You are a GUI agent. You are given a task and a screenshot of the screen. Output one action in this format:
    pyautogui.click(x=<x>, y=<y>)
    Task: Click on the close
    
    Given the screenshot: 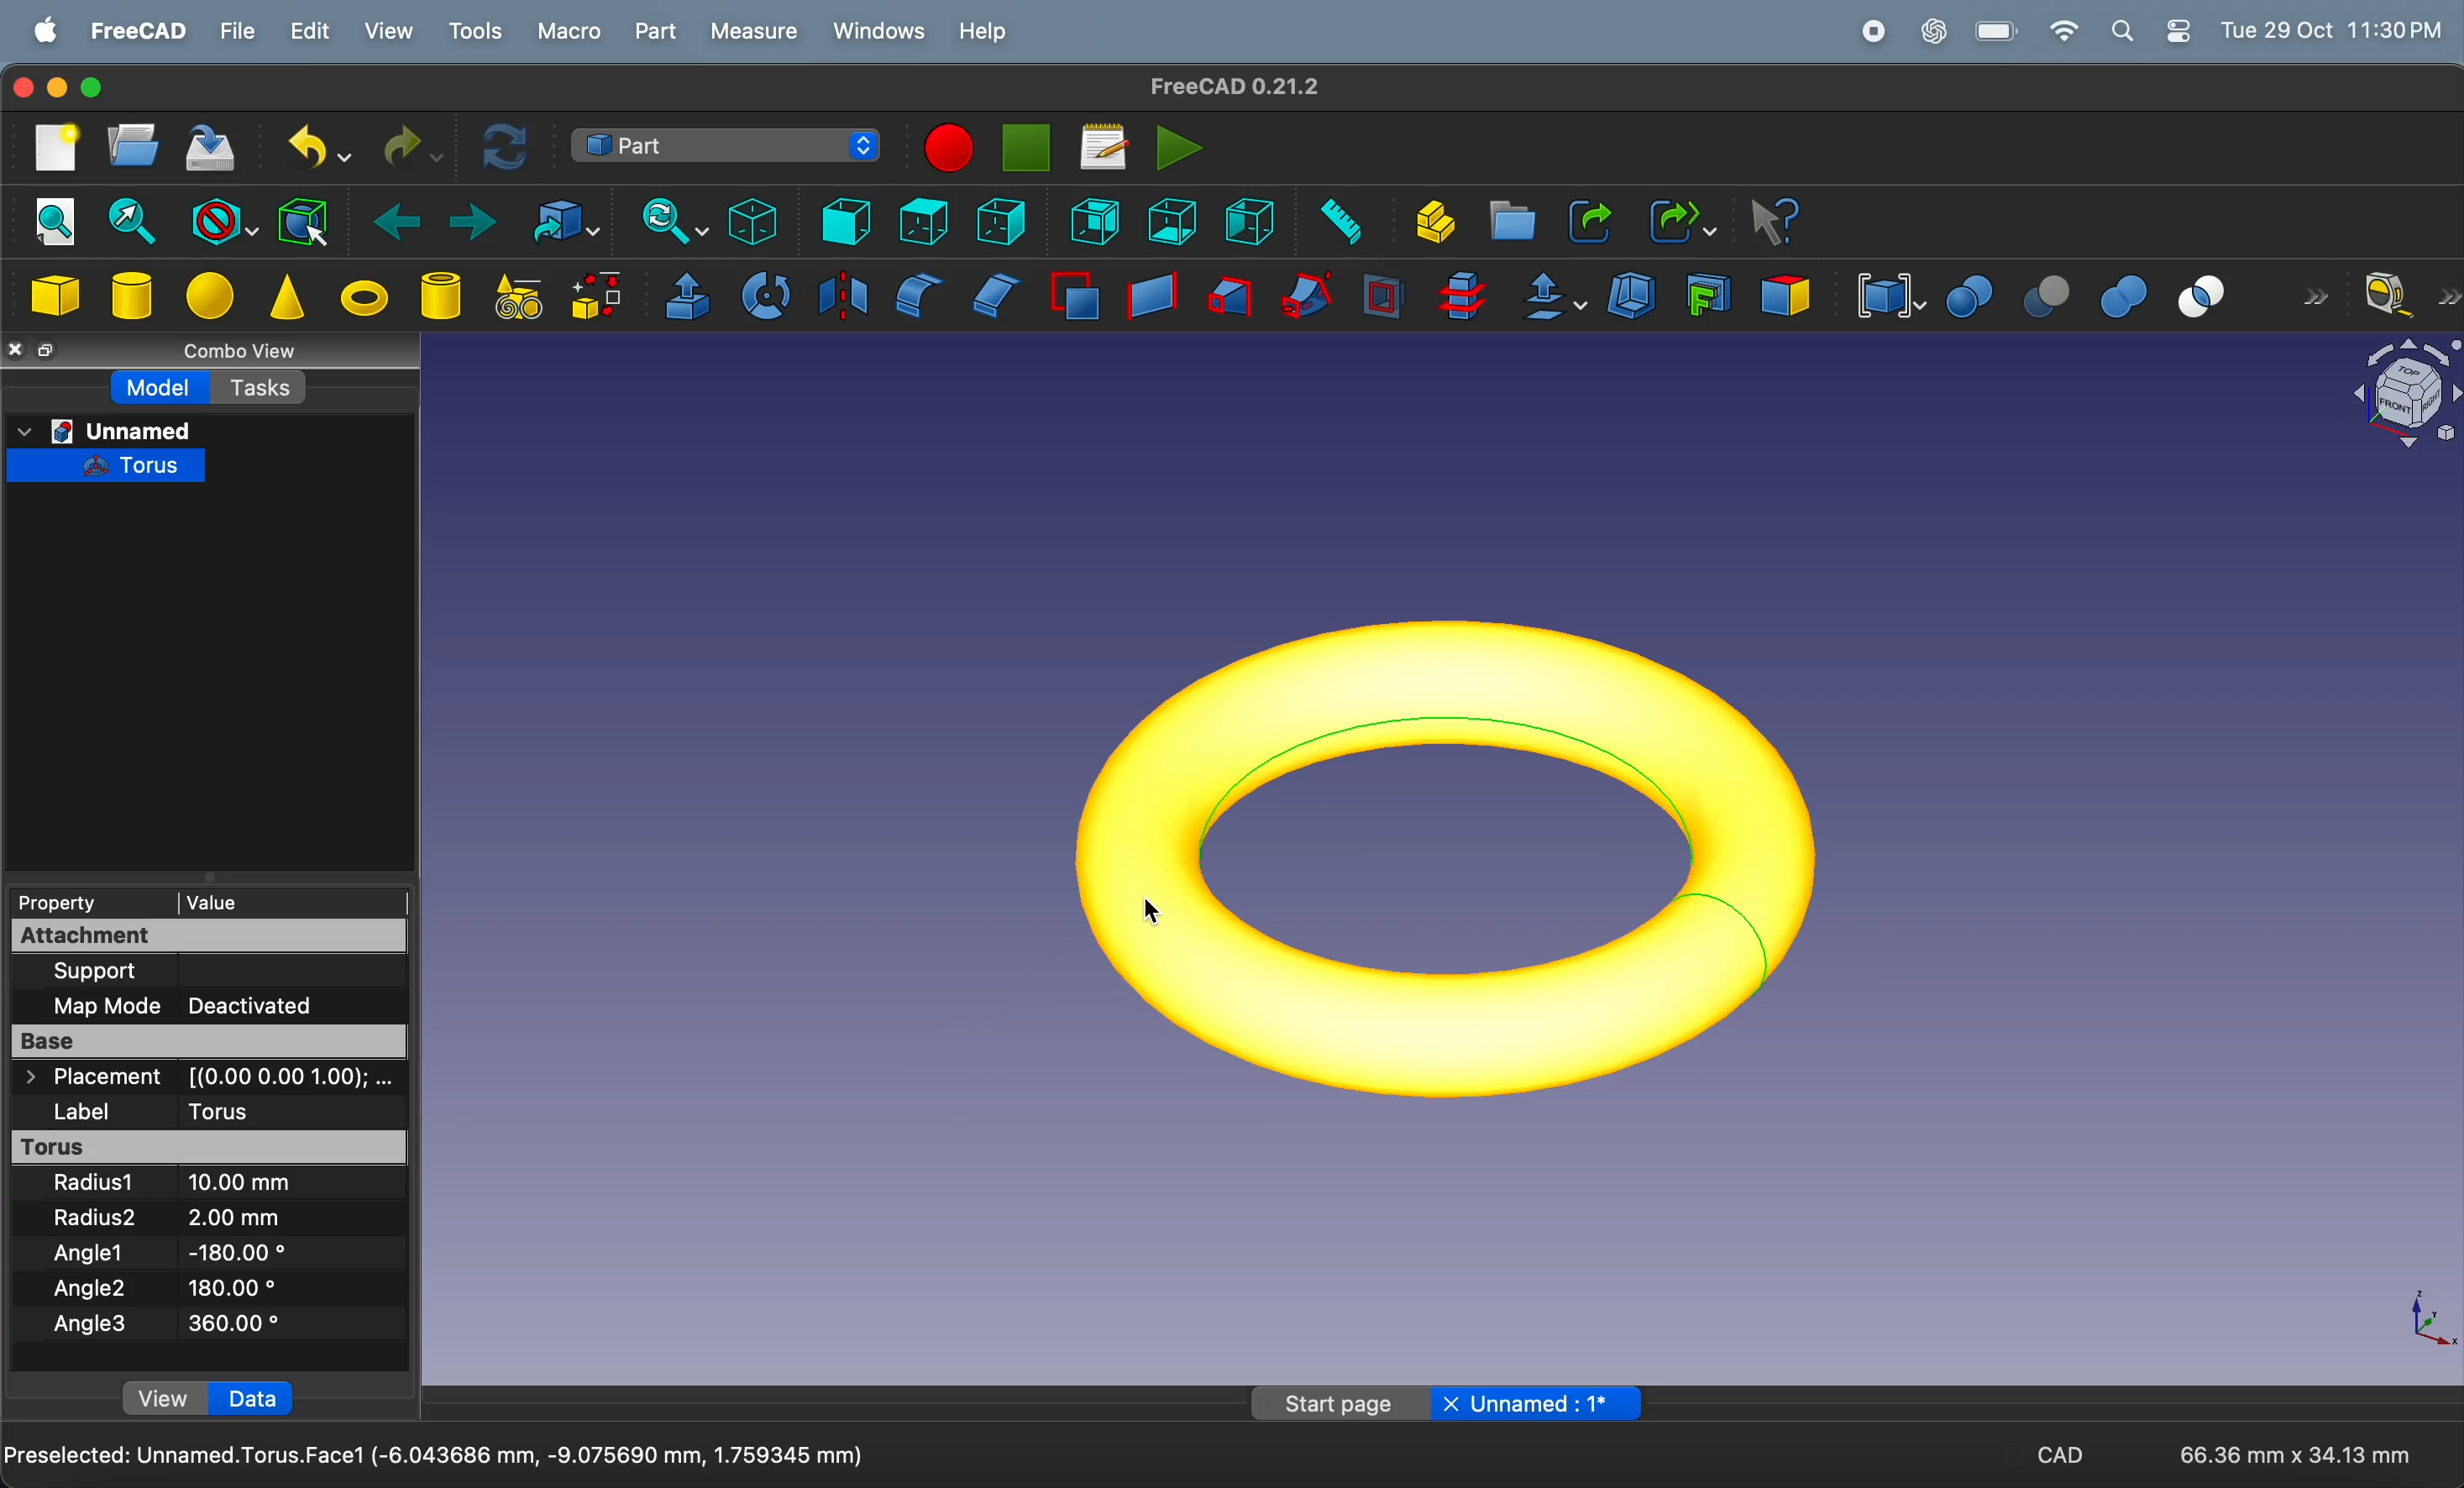 What is the action you would take?
    pyautogui.click(x=15, y=353)
    